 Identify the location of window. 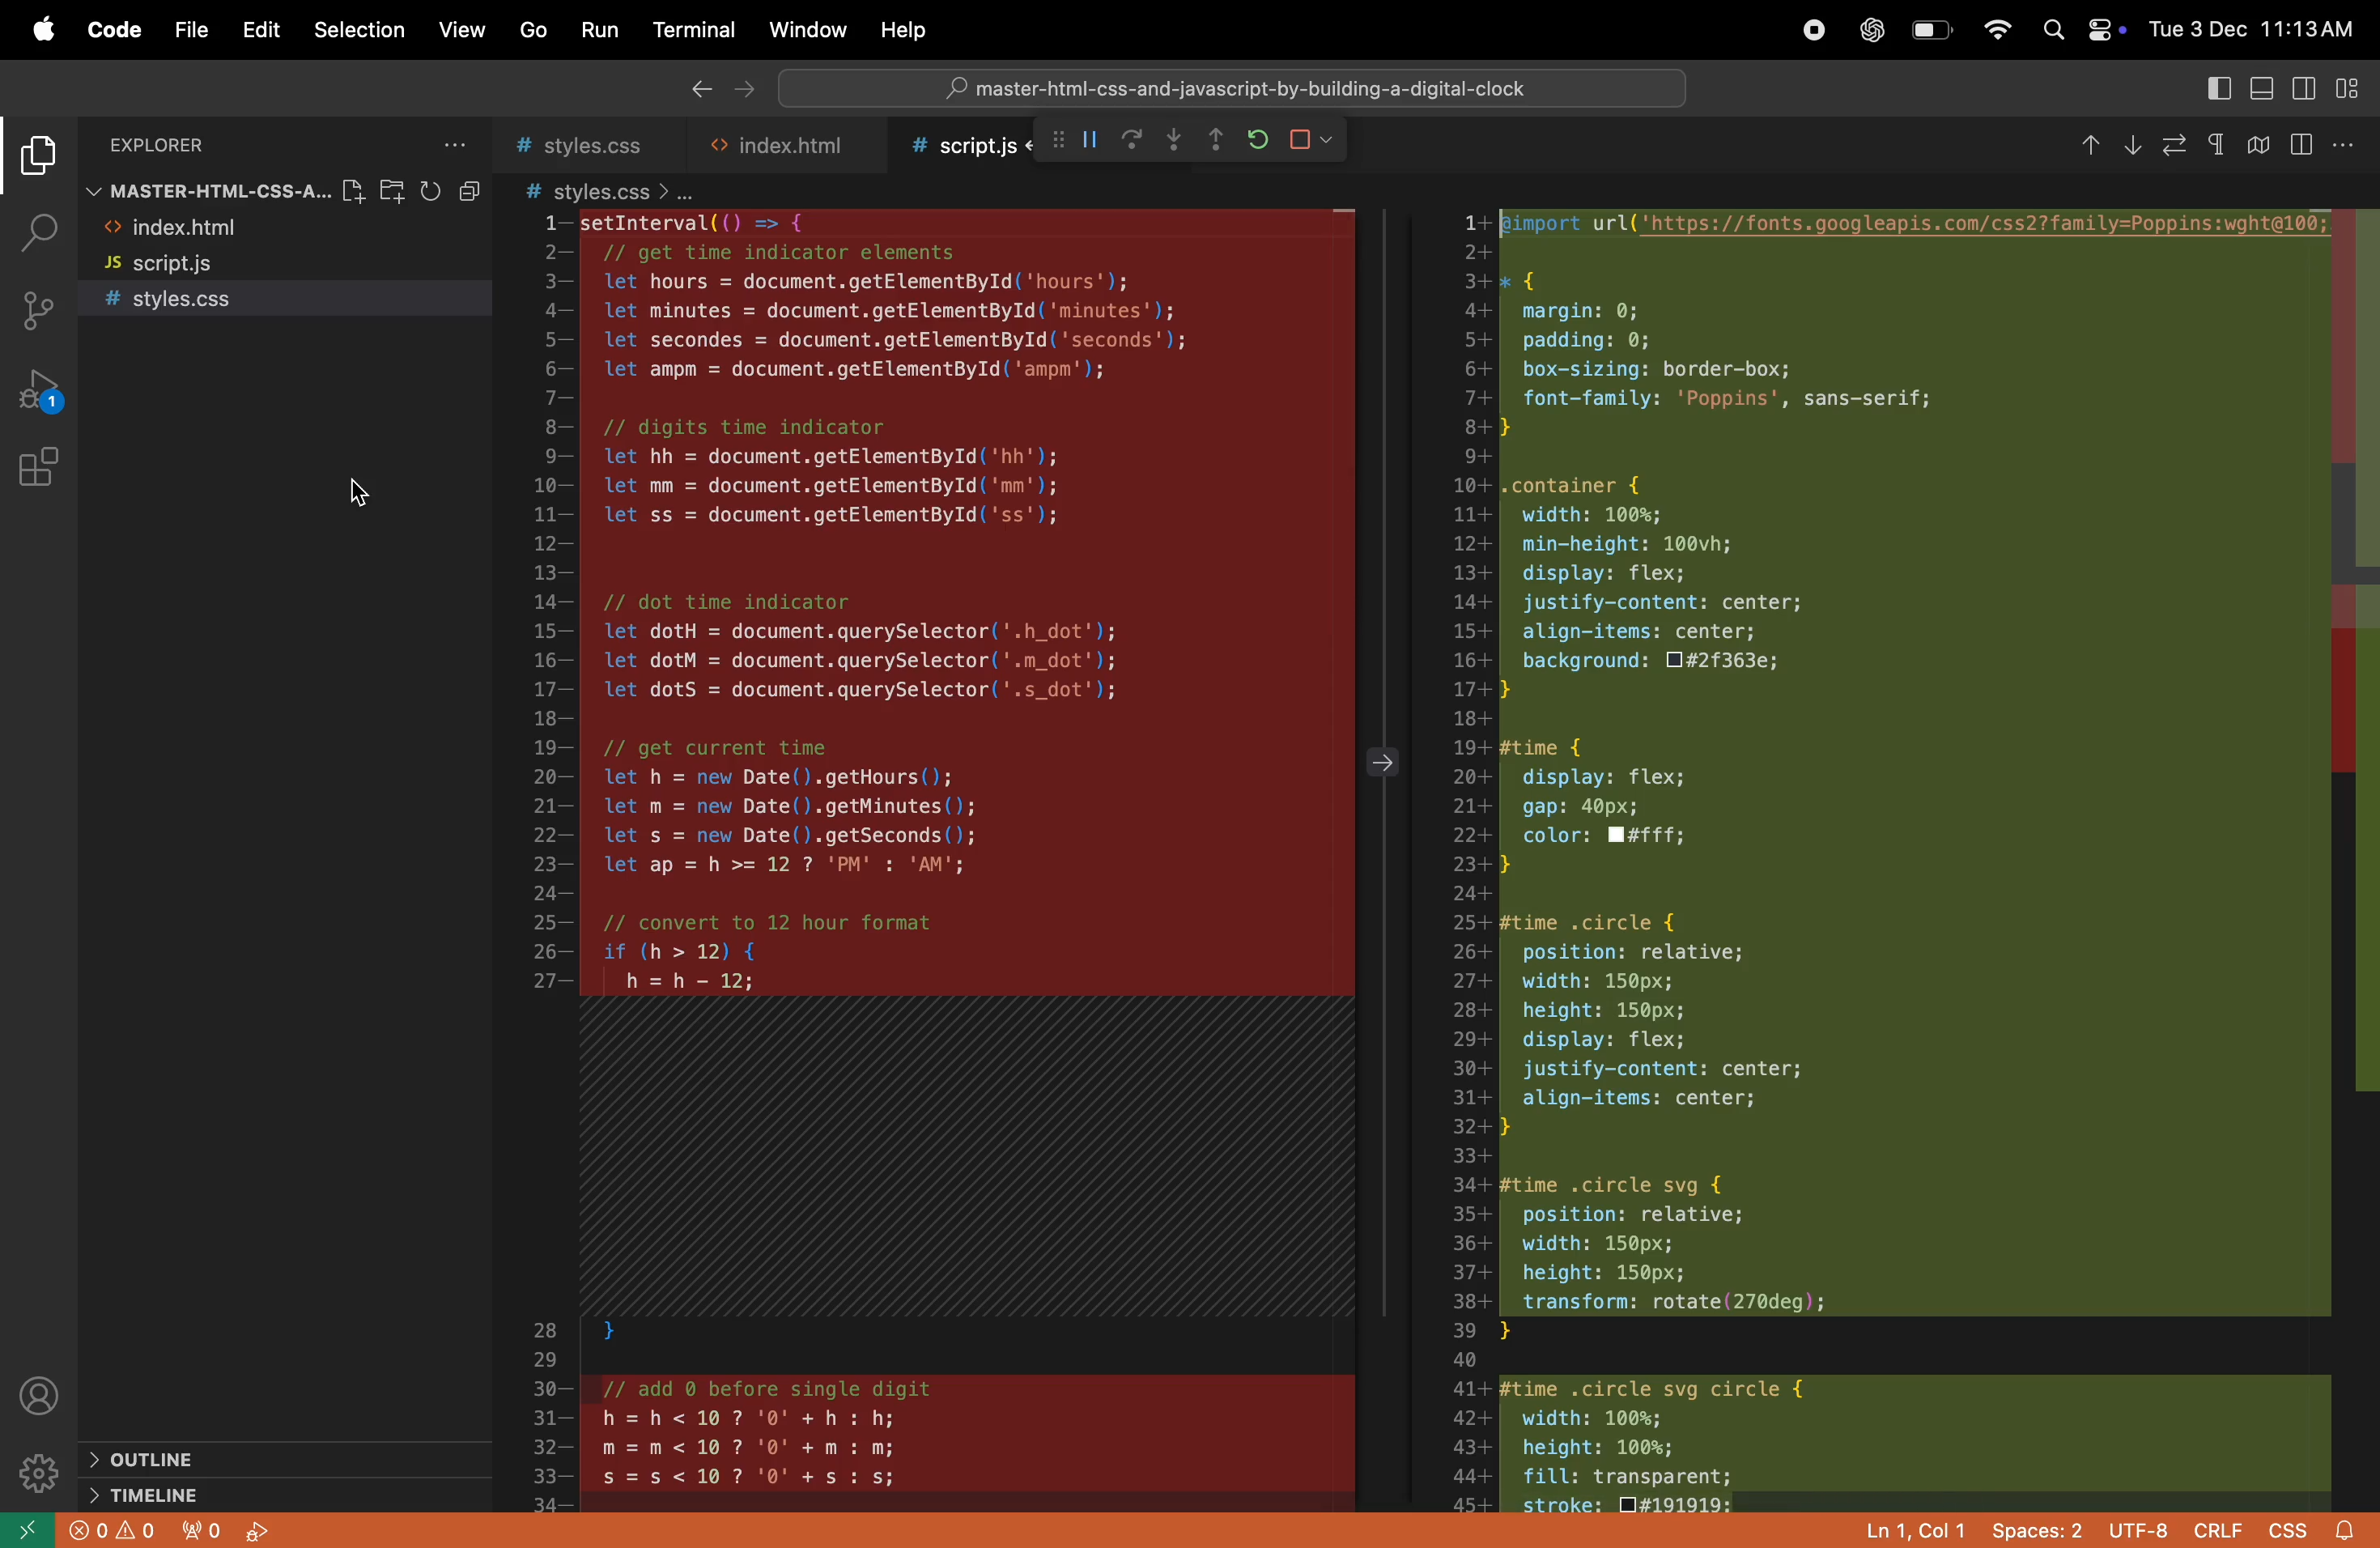
(808, 24).